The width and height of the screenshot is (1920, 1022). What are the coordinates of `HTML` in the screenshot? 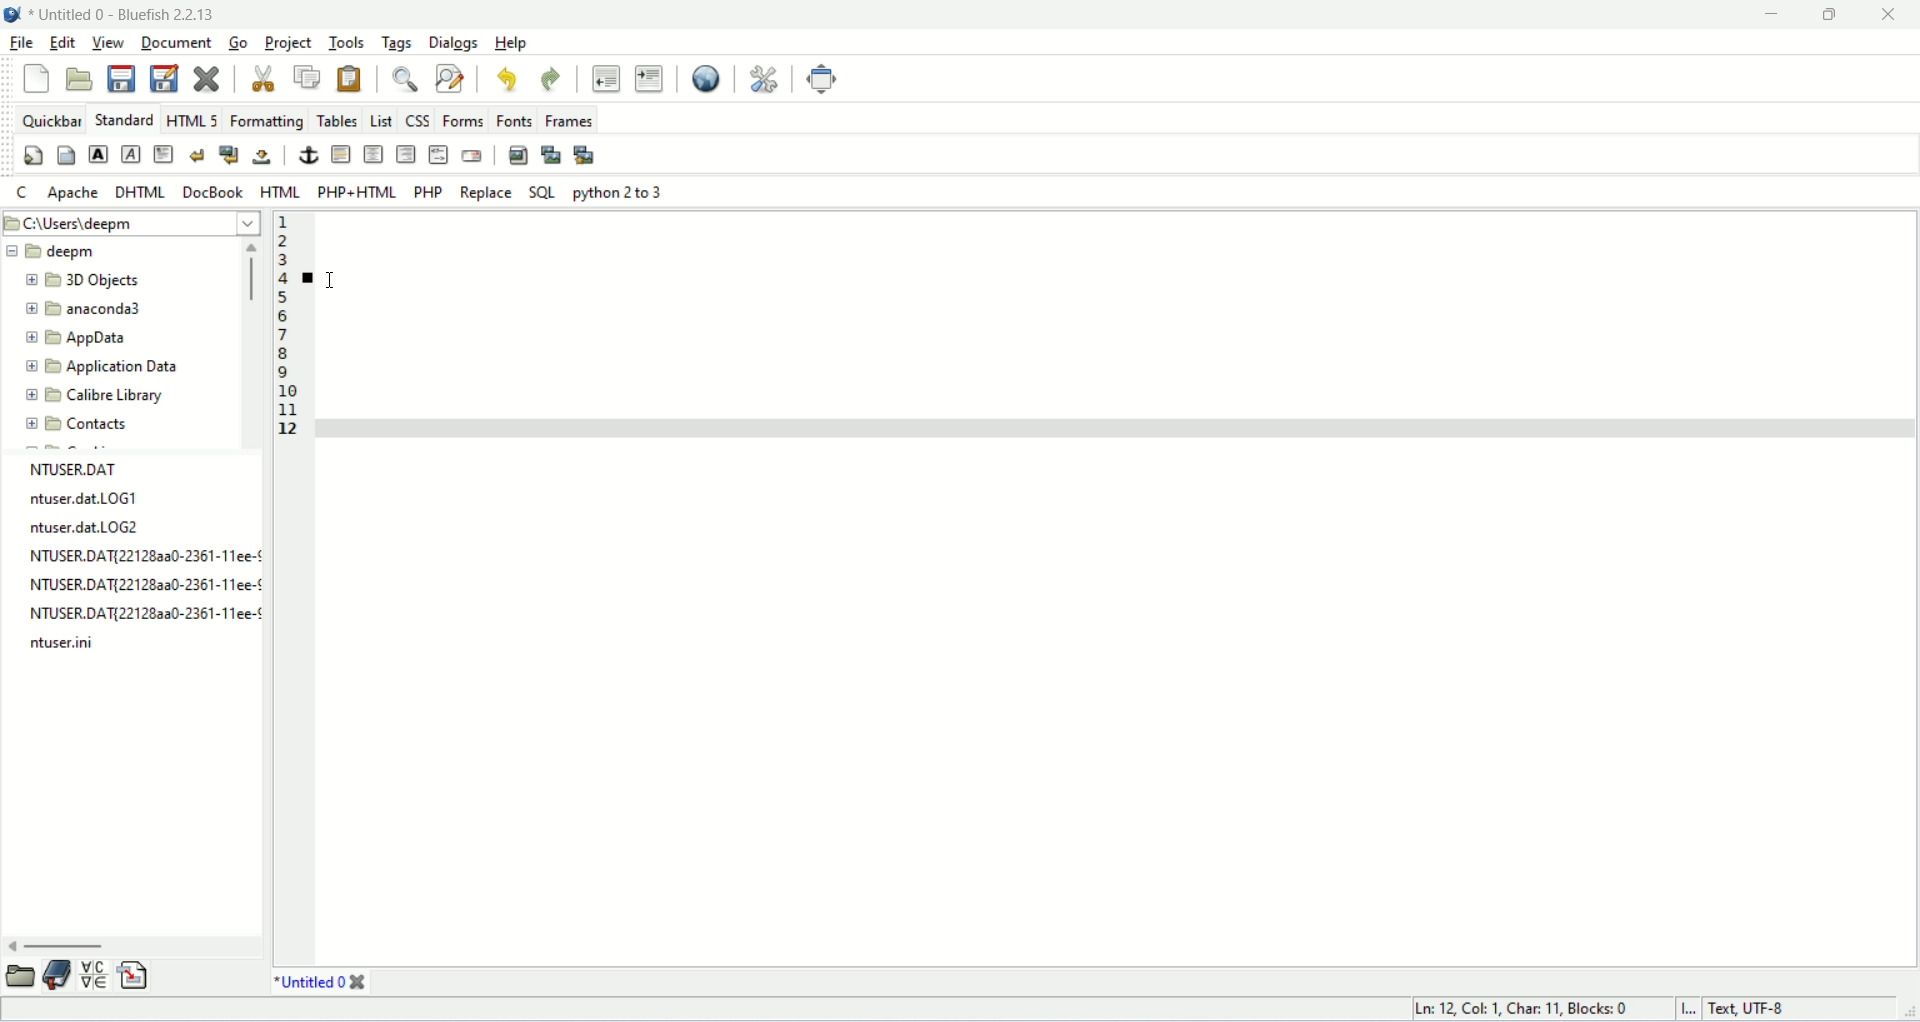 It's located at (280, 192).